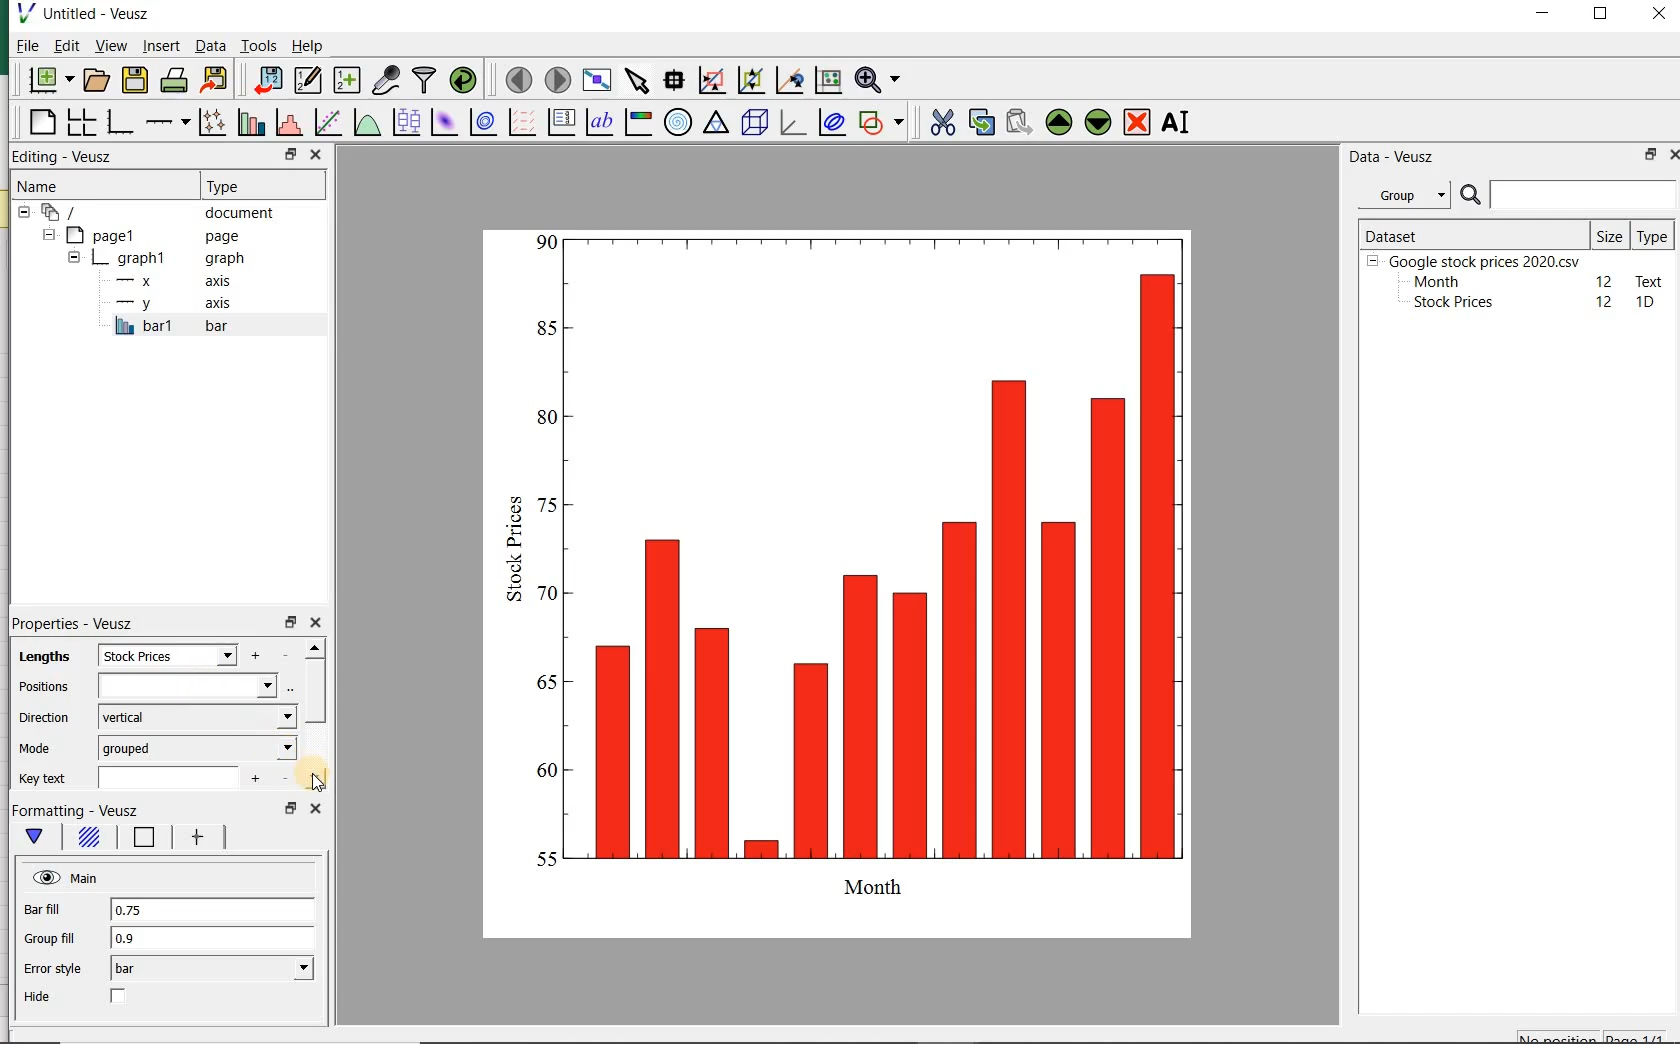 The image size is (1680, 1044). What do you see at coordinates (258, 46) in the screenshot?
I see `Tools` at bounding box center [258, 46].